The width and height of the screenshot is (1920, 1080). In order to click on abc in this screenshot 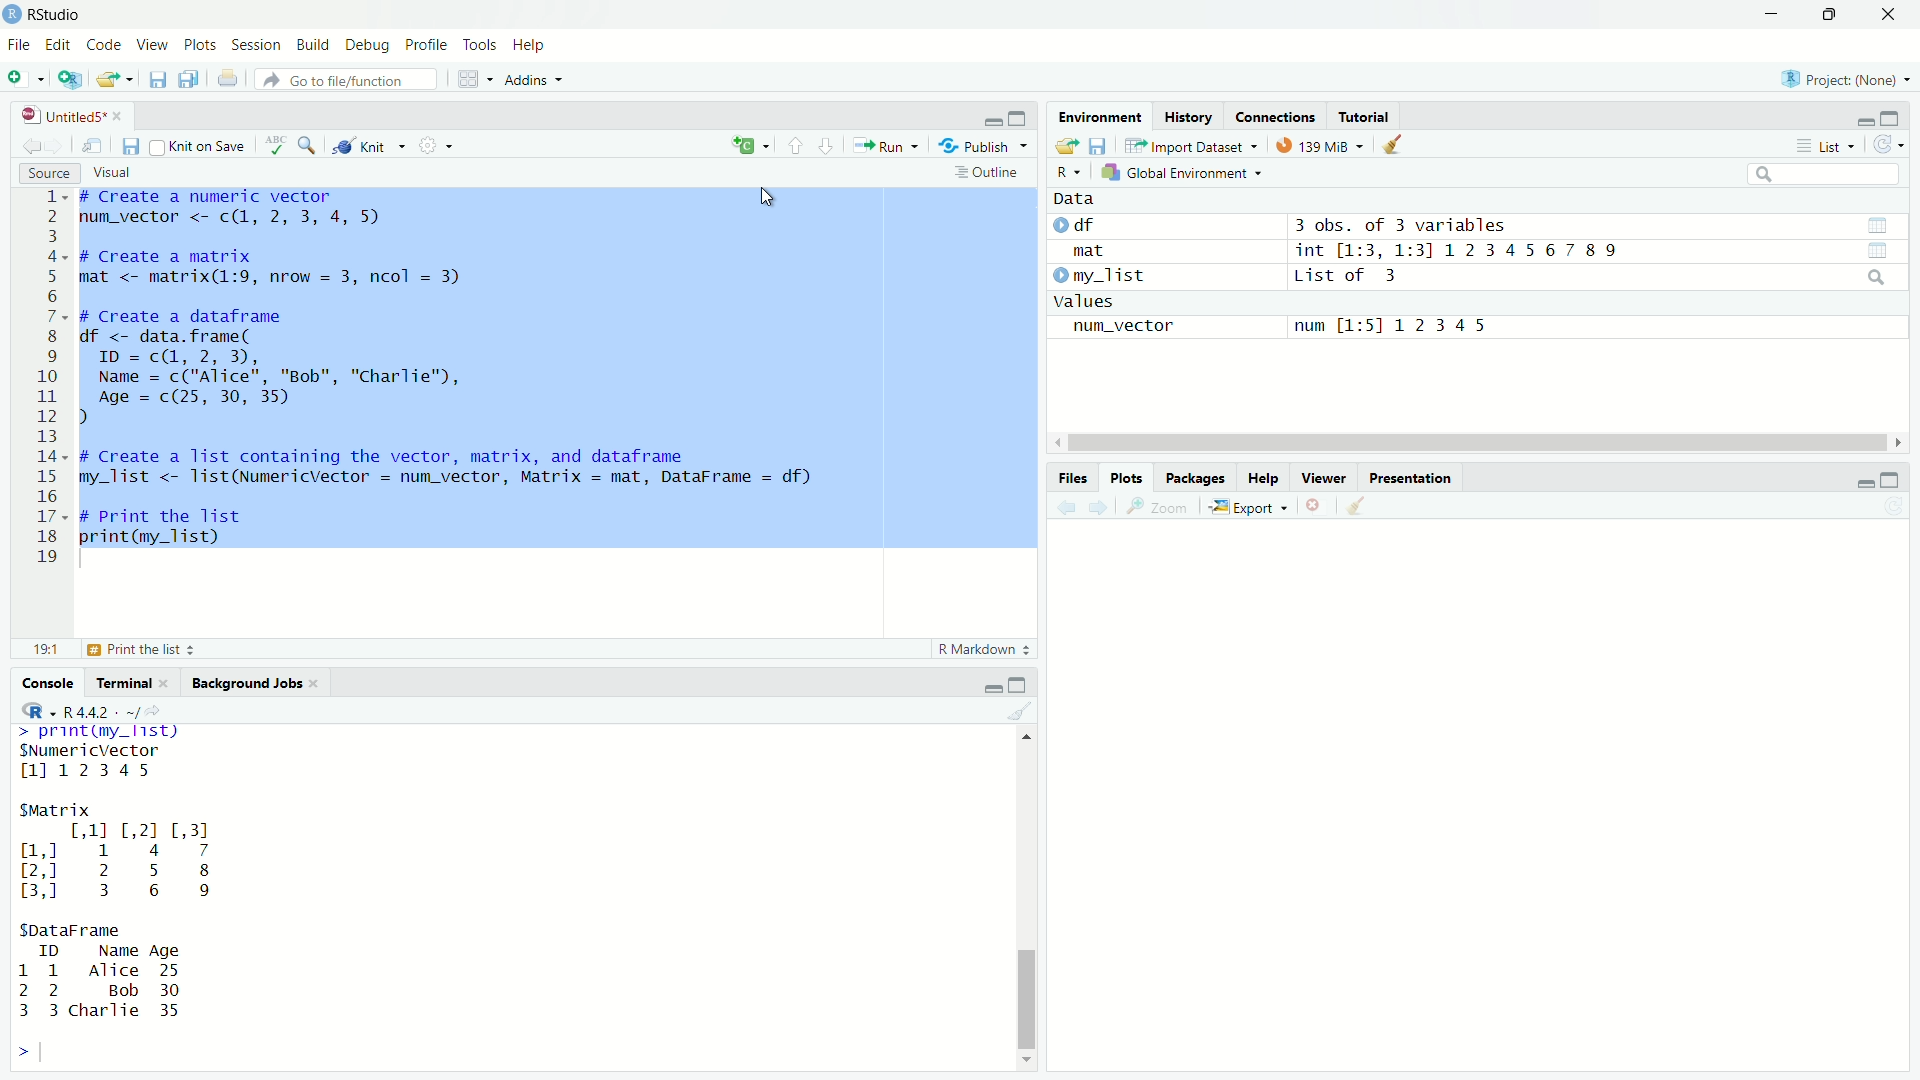, I will do `click(279, 144)`.